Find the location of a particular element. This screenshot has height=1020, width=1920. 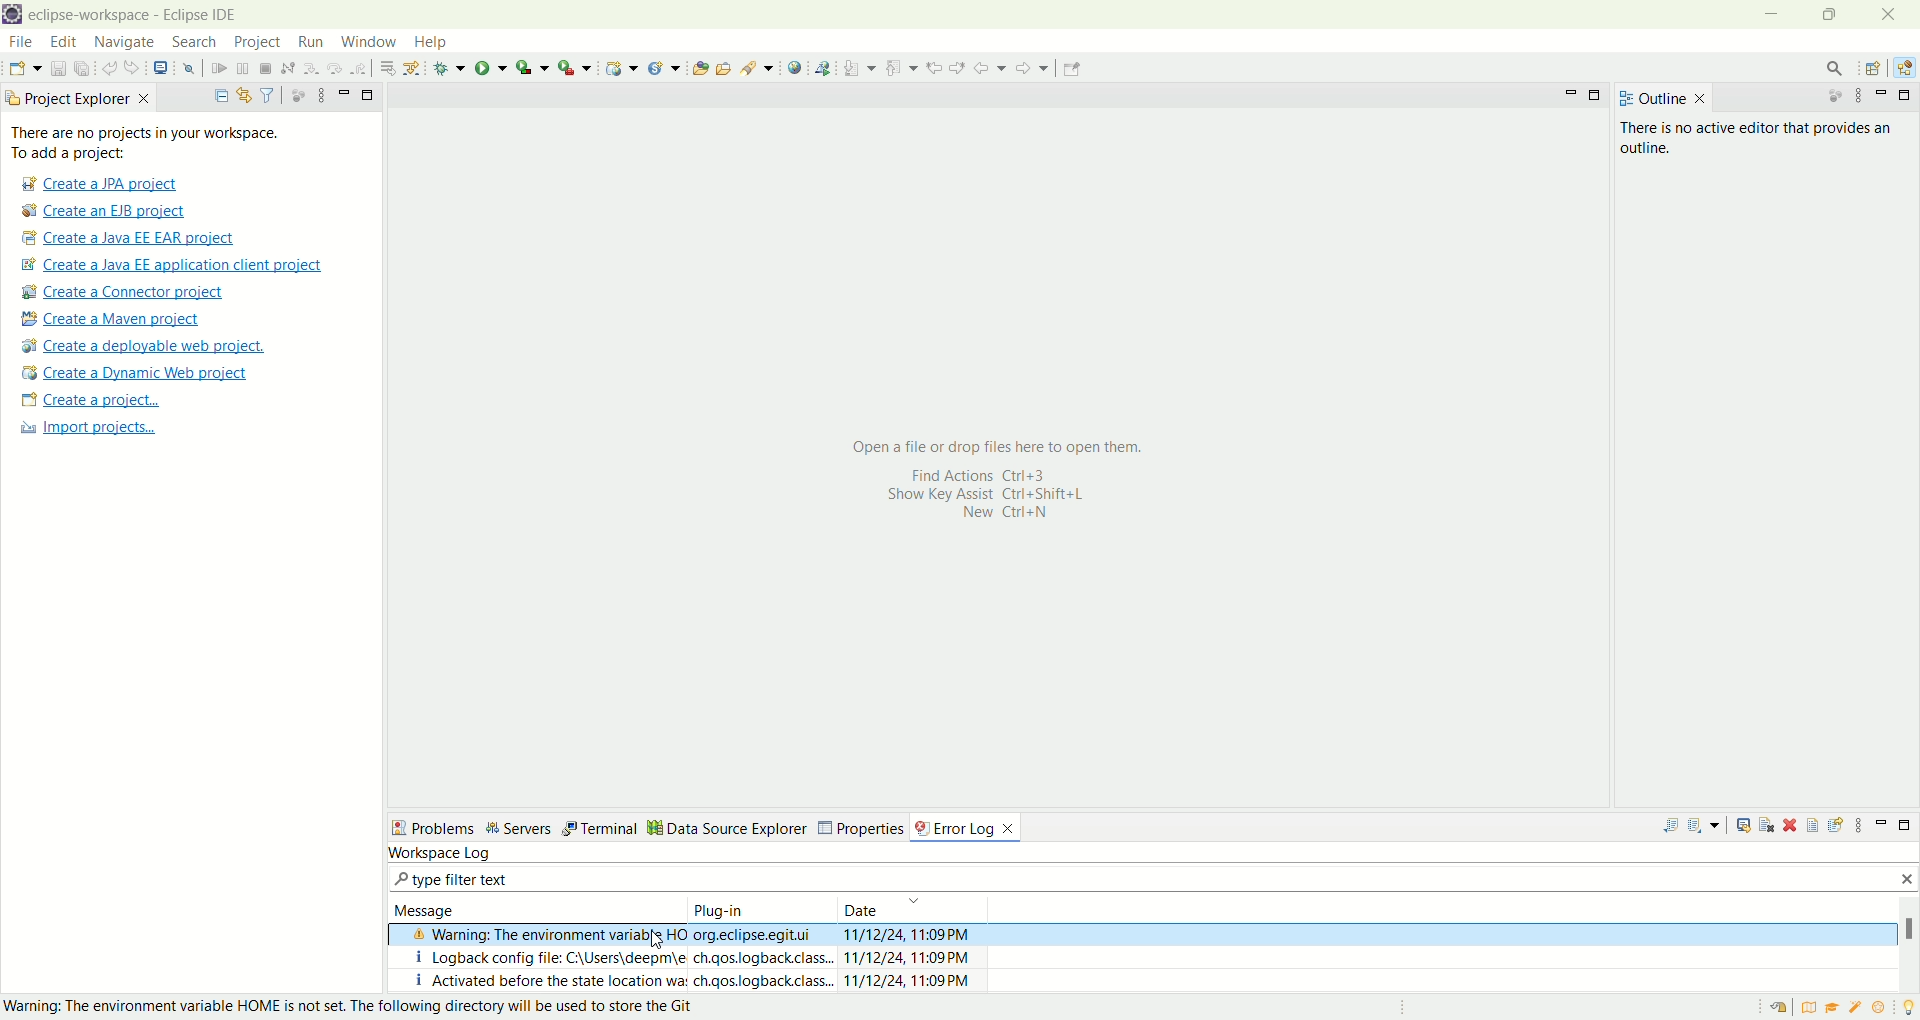

step into is located at coordinates (308, 69).